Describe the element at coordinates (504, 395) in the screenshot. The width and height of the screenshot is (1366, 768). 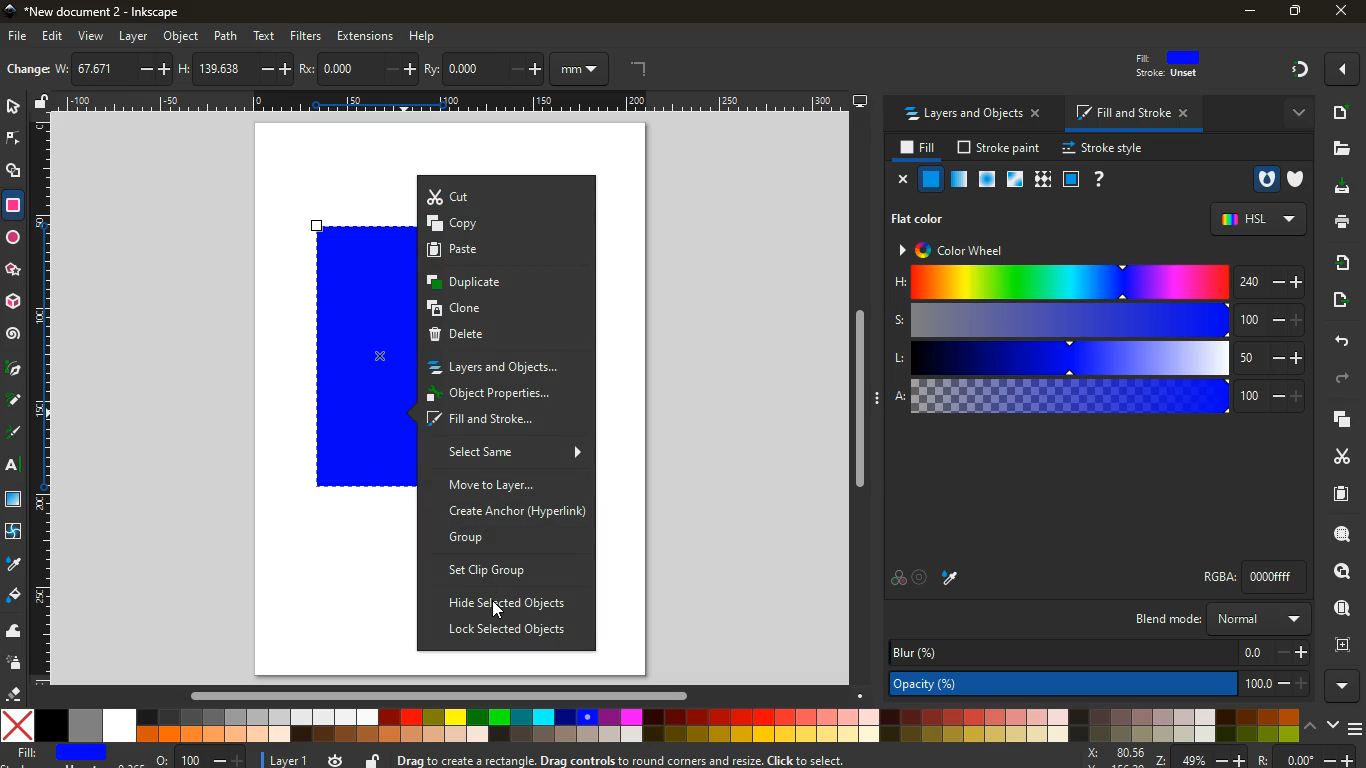
I see `object properties` at that location.